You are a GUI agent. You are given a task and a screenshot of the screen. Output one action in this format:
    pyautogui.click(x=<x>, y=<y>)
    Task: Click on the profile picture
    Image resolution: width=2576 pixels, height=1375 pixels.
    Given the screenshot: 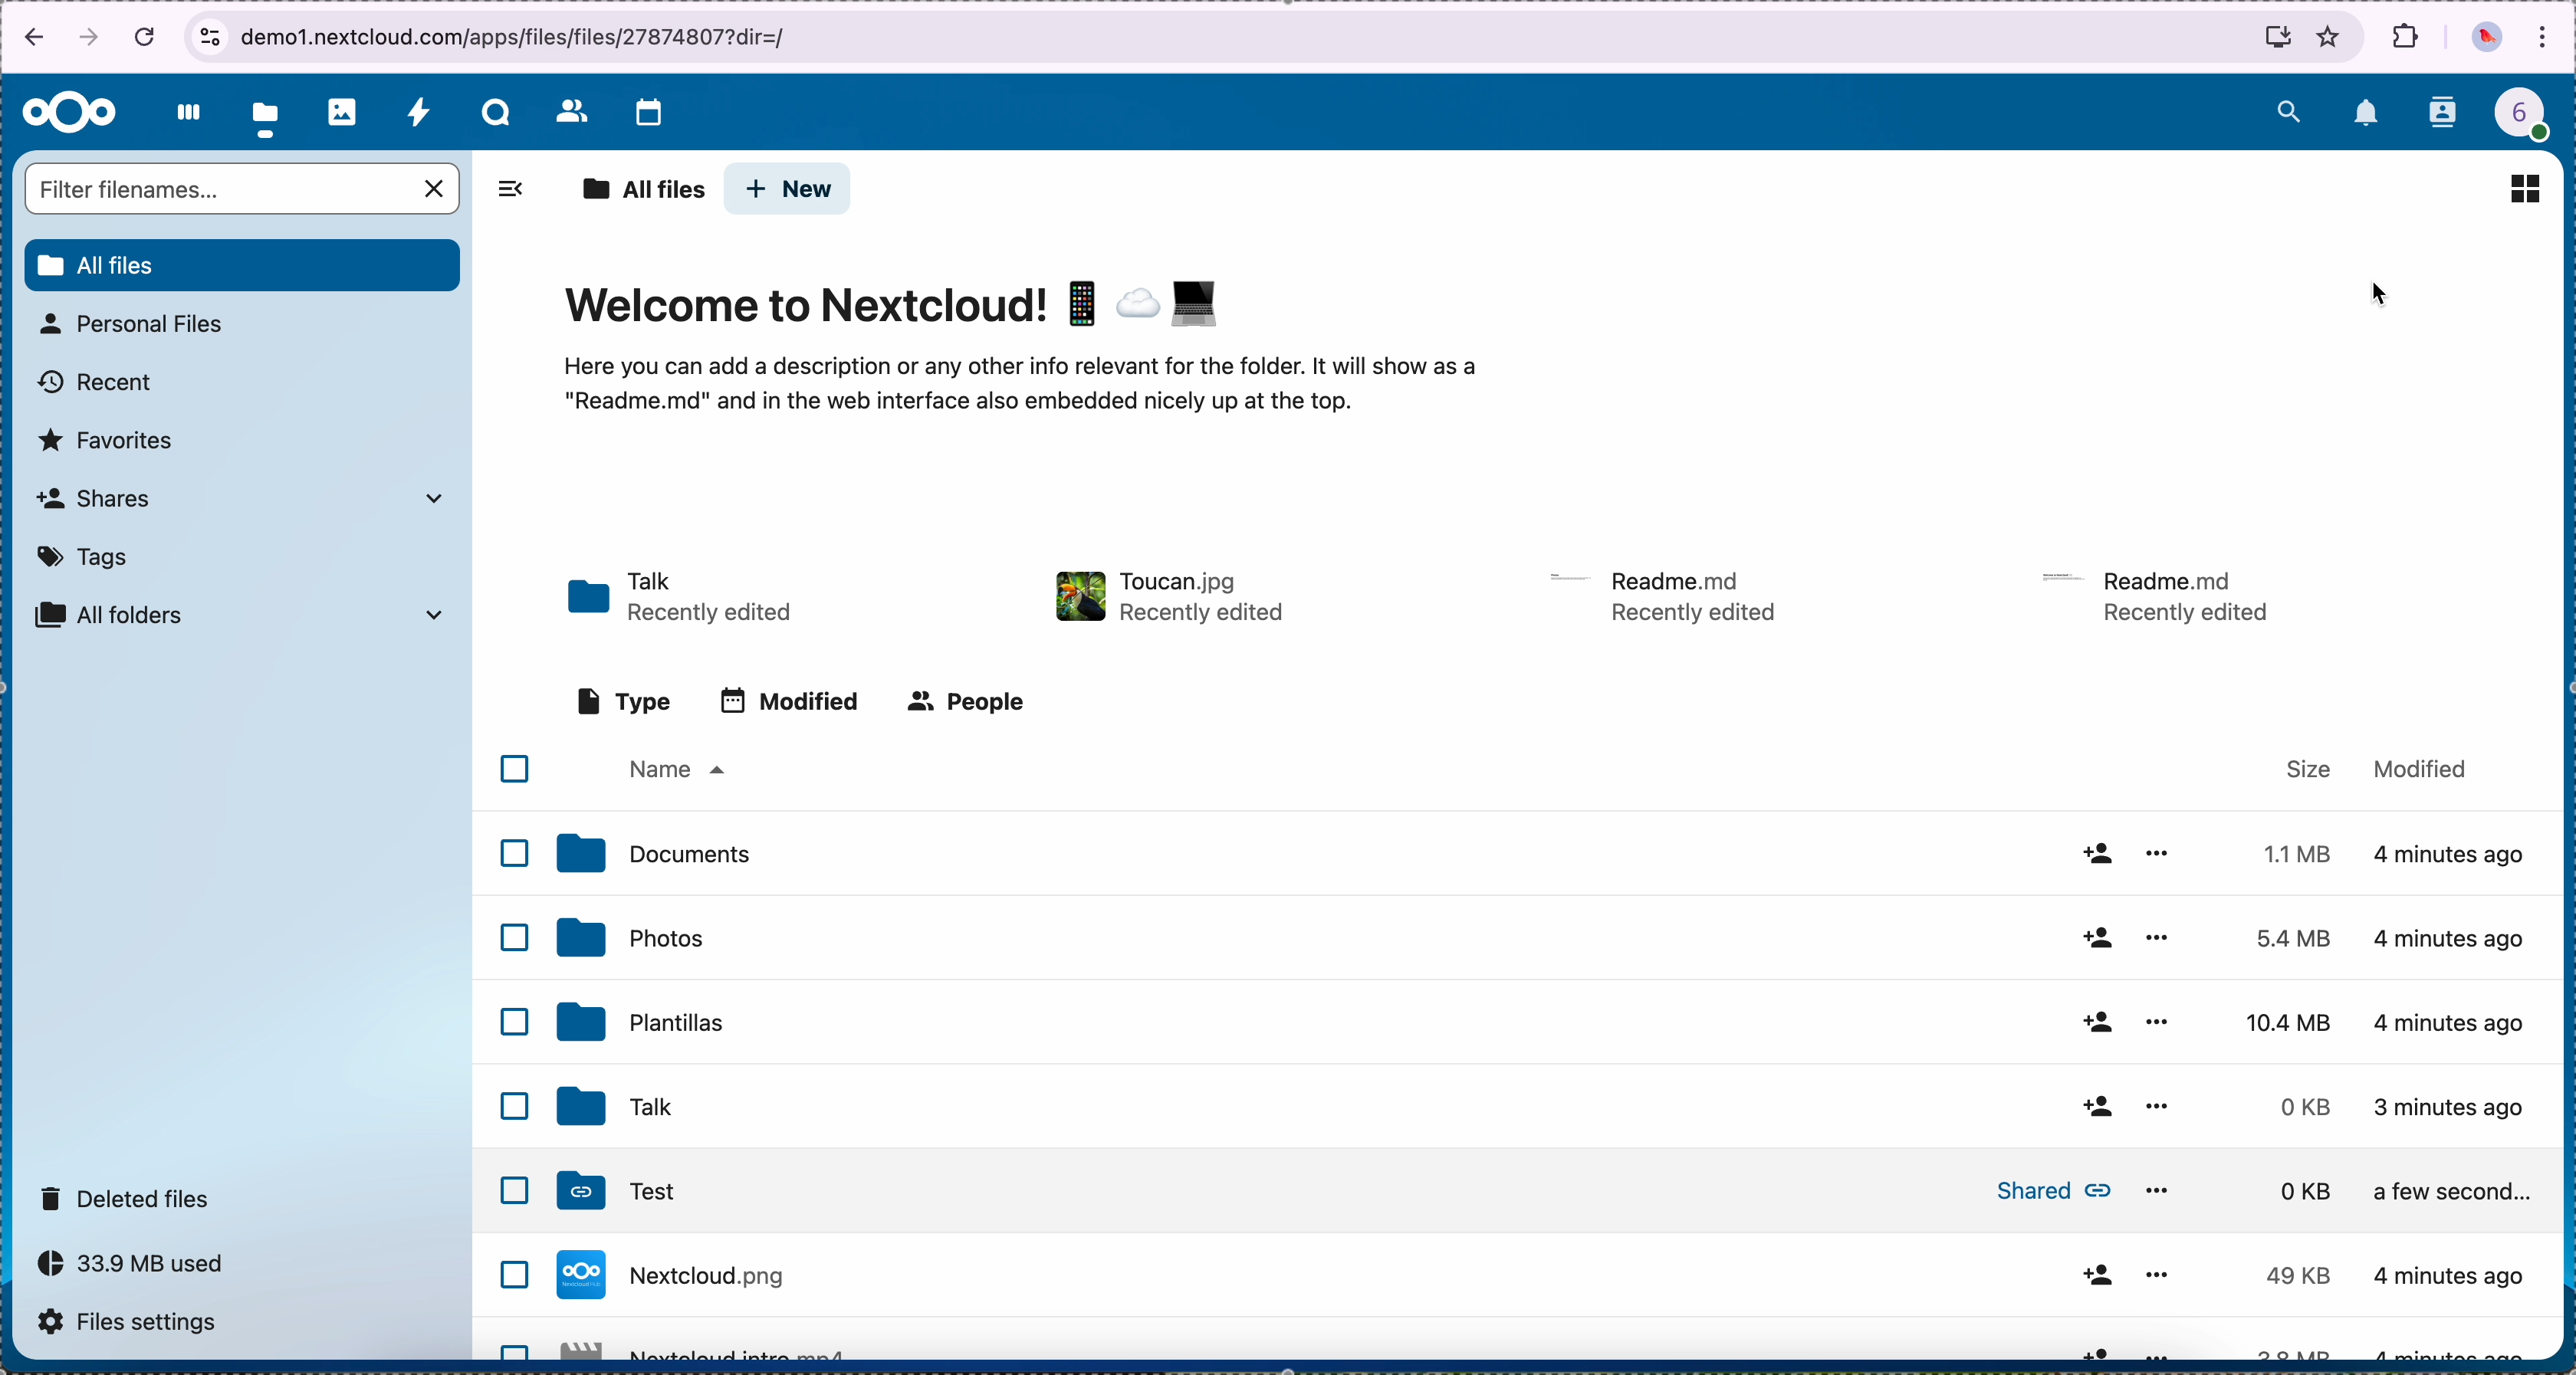 What is the action you would take?
    pyautogui.click(x=2487, y=40)
    